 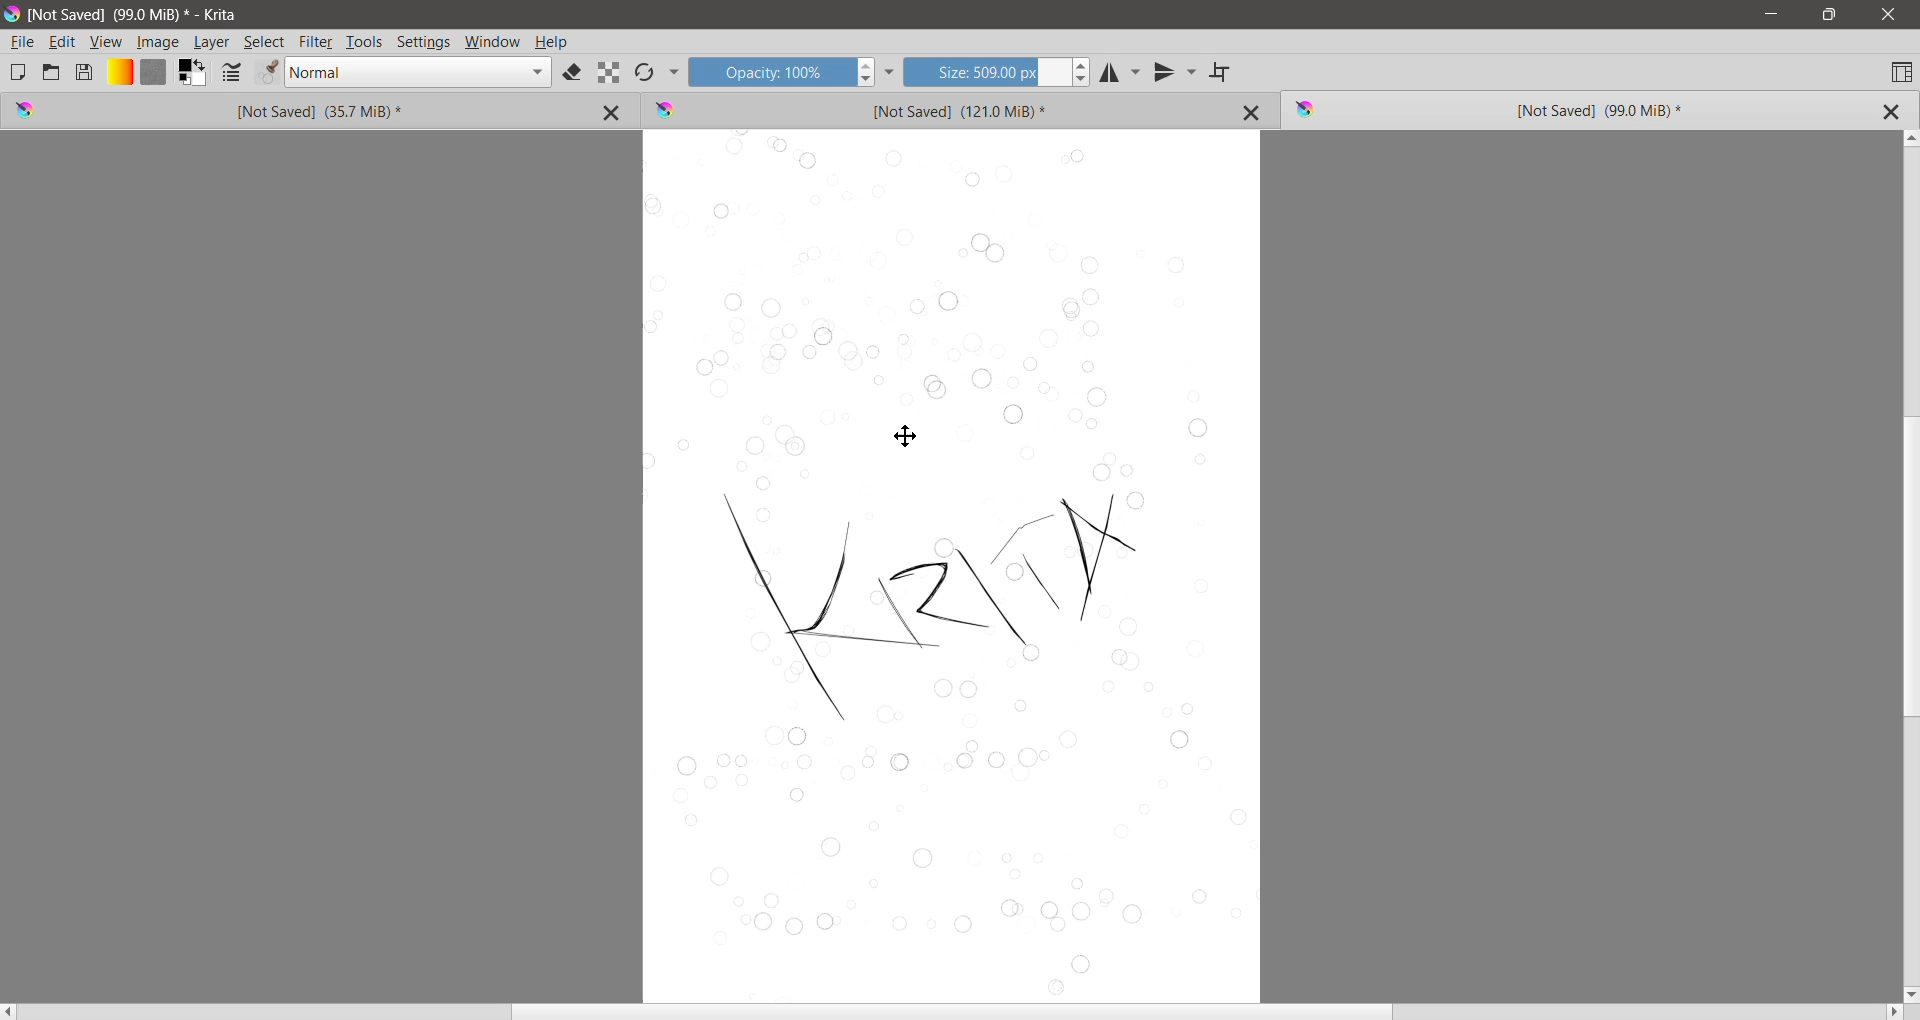 I want to click on Selection, so click(x=952, y=568).